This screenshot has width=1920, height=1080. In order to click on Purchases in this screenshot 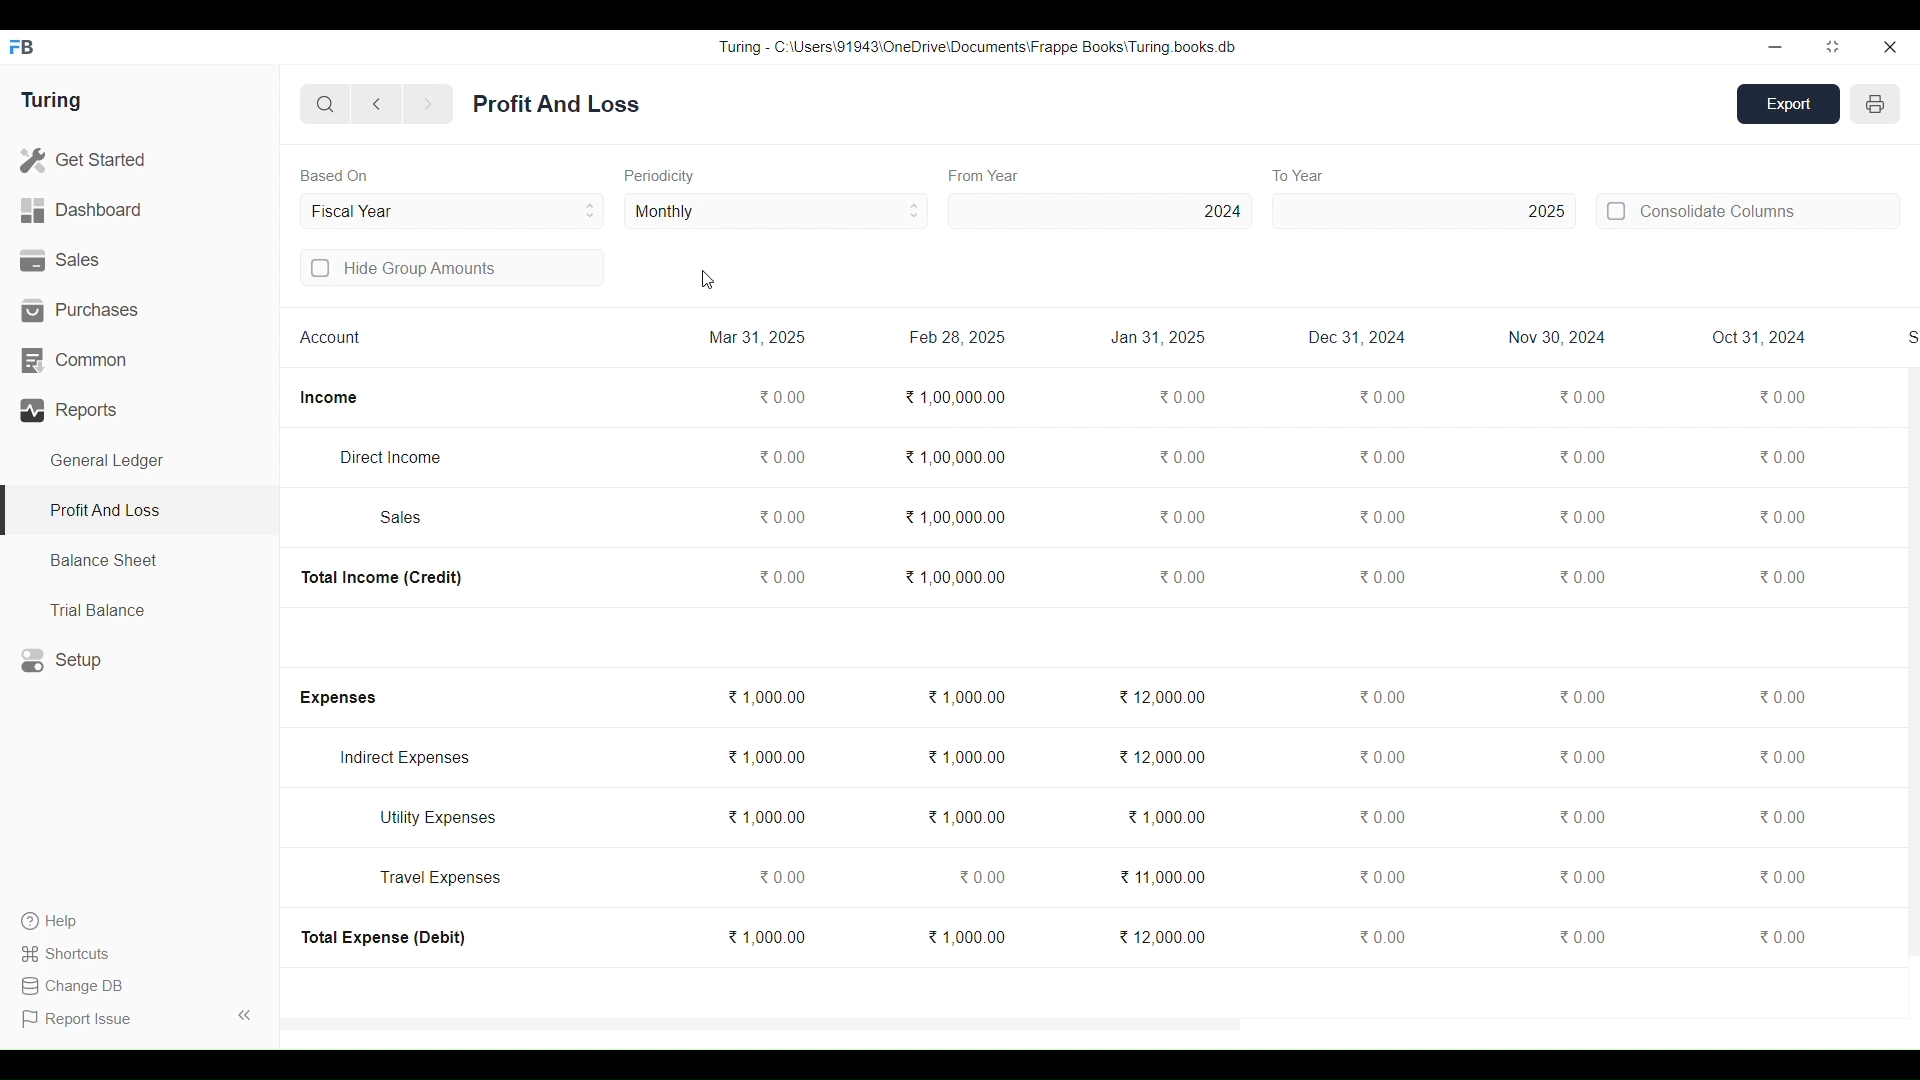, I will do `click(140, 310)`.